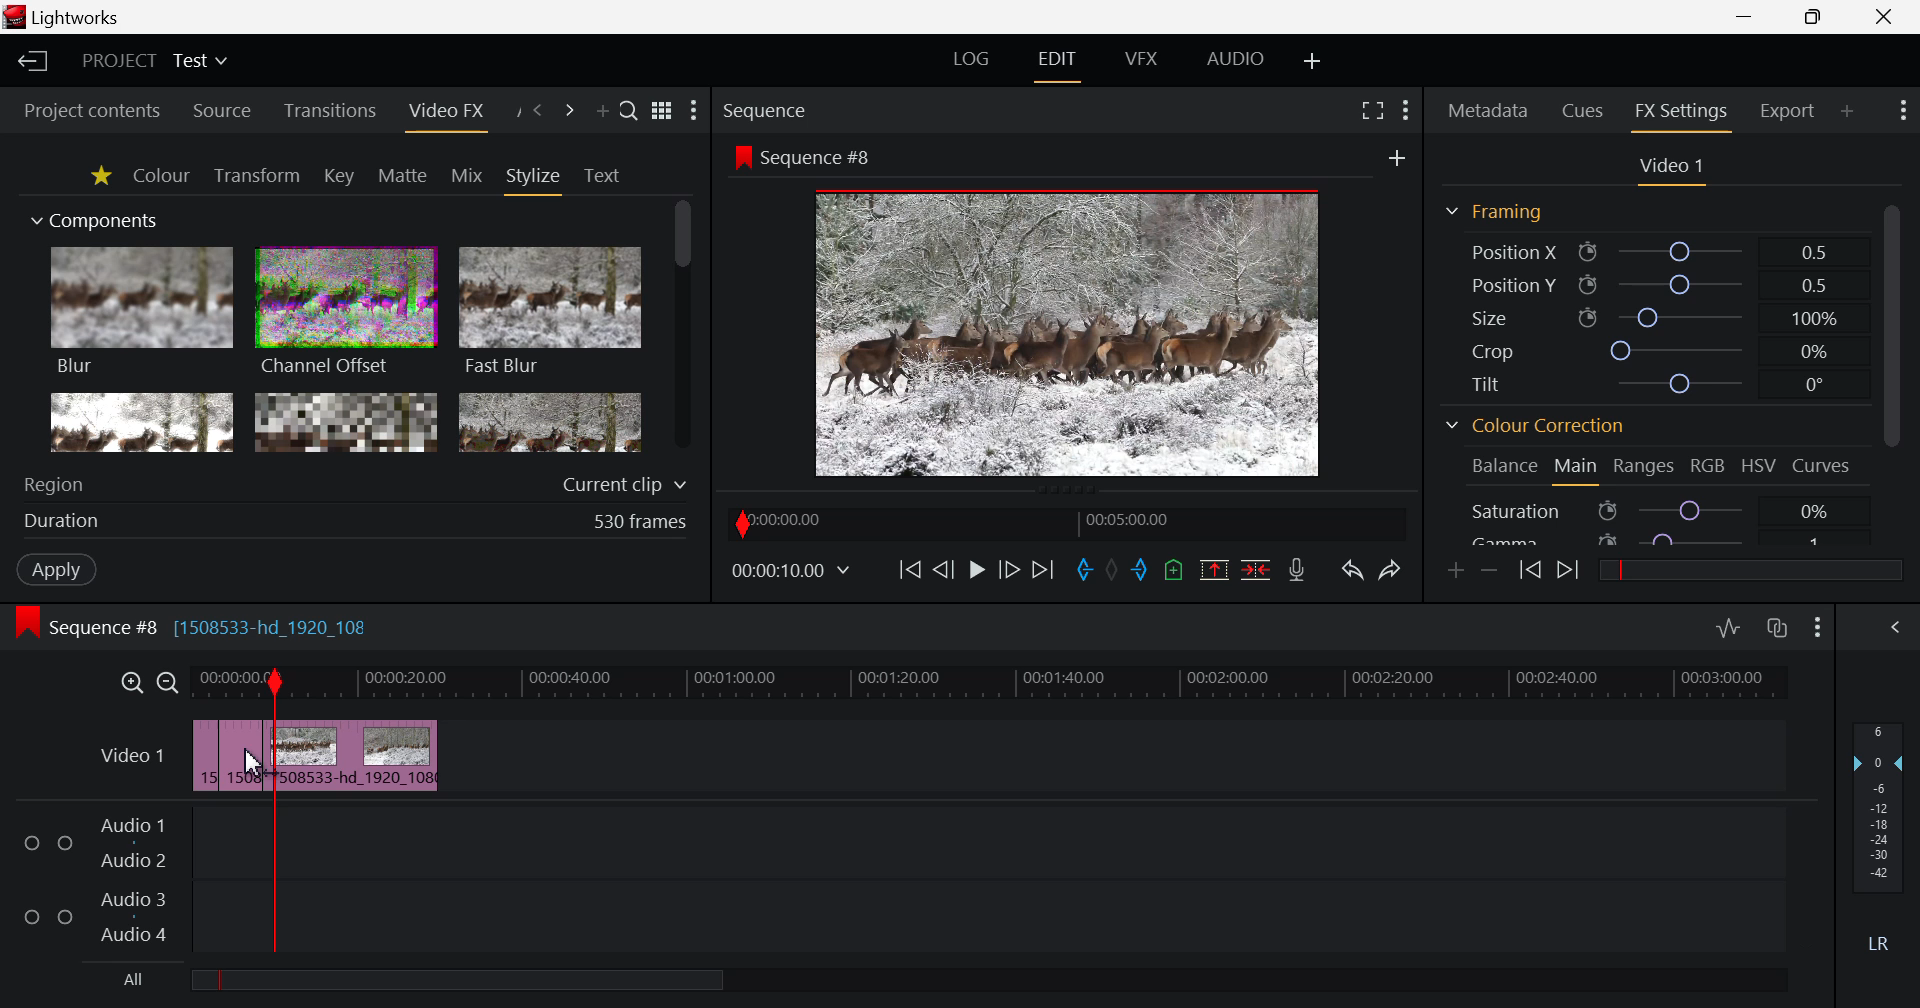 The height and width of the screenshot is (1008, 1920). What do you see at coordinates (1645, 384) in the screenshot?
I see `Tilt` at bounding box center [1645, 384].